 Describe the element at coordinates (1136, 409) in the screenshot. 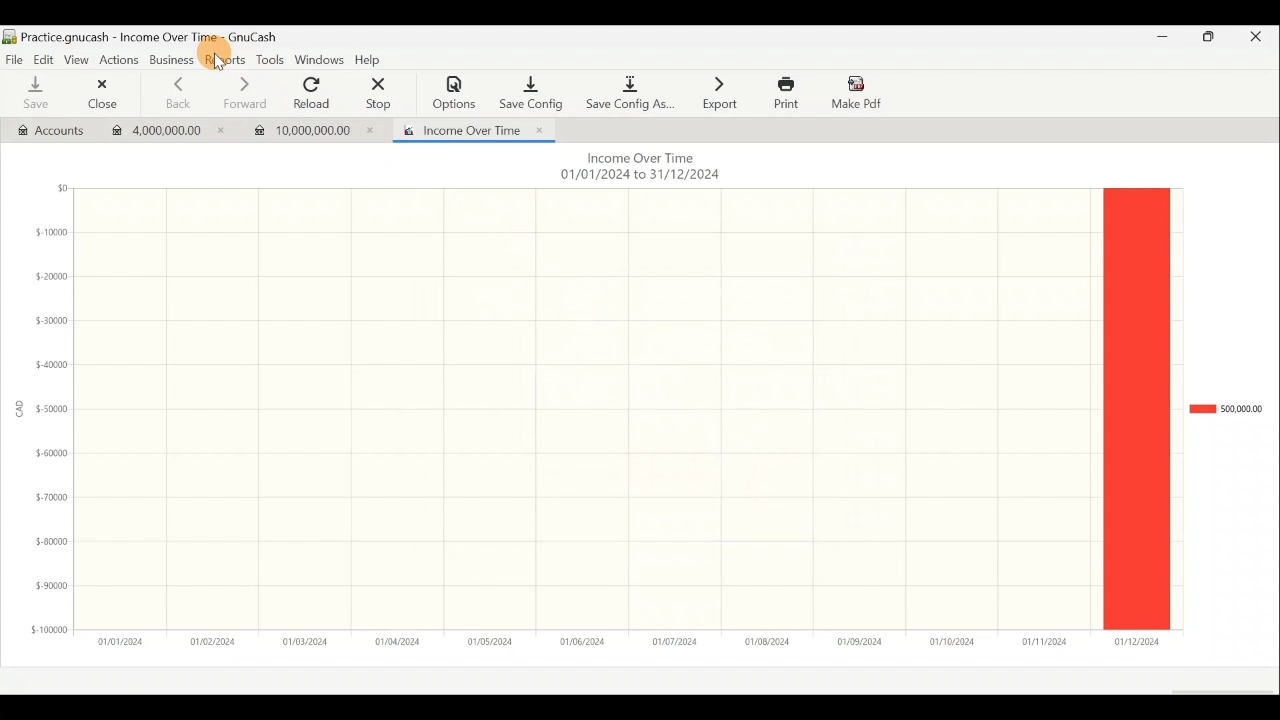

I see `Bar` at that location.